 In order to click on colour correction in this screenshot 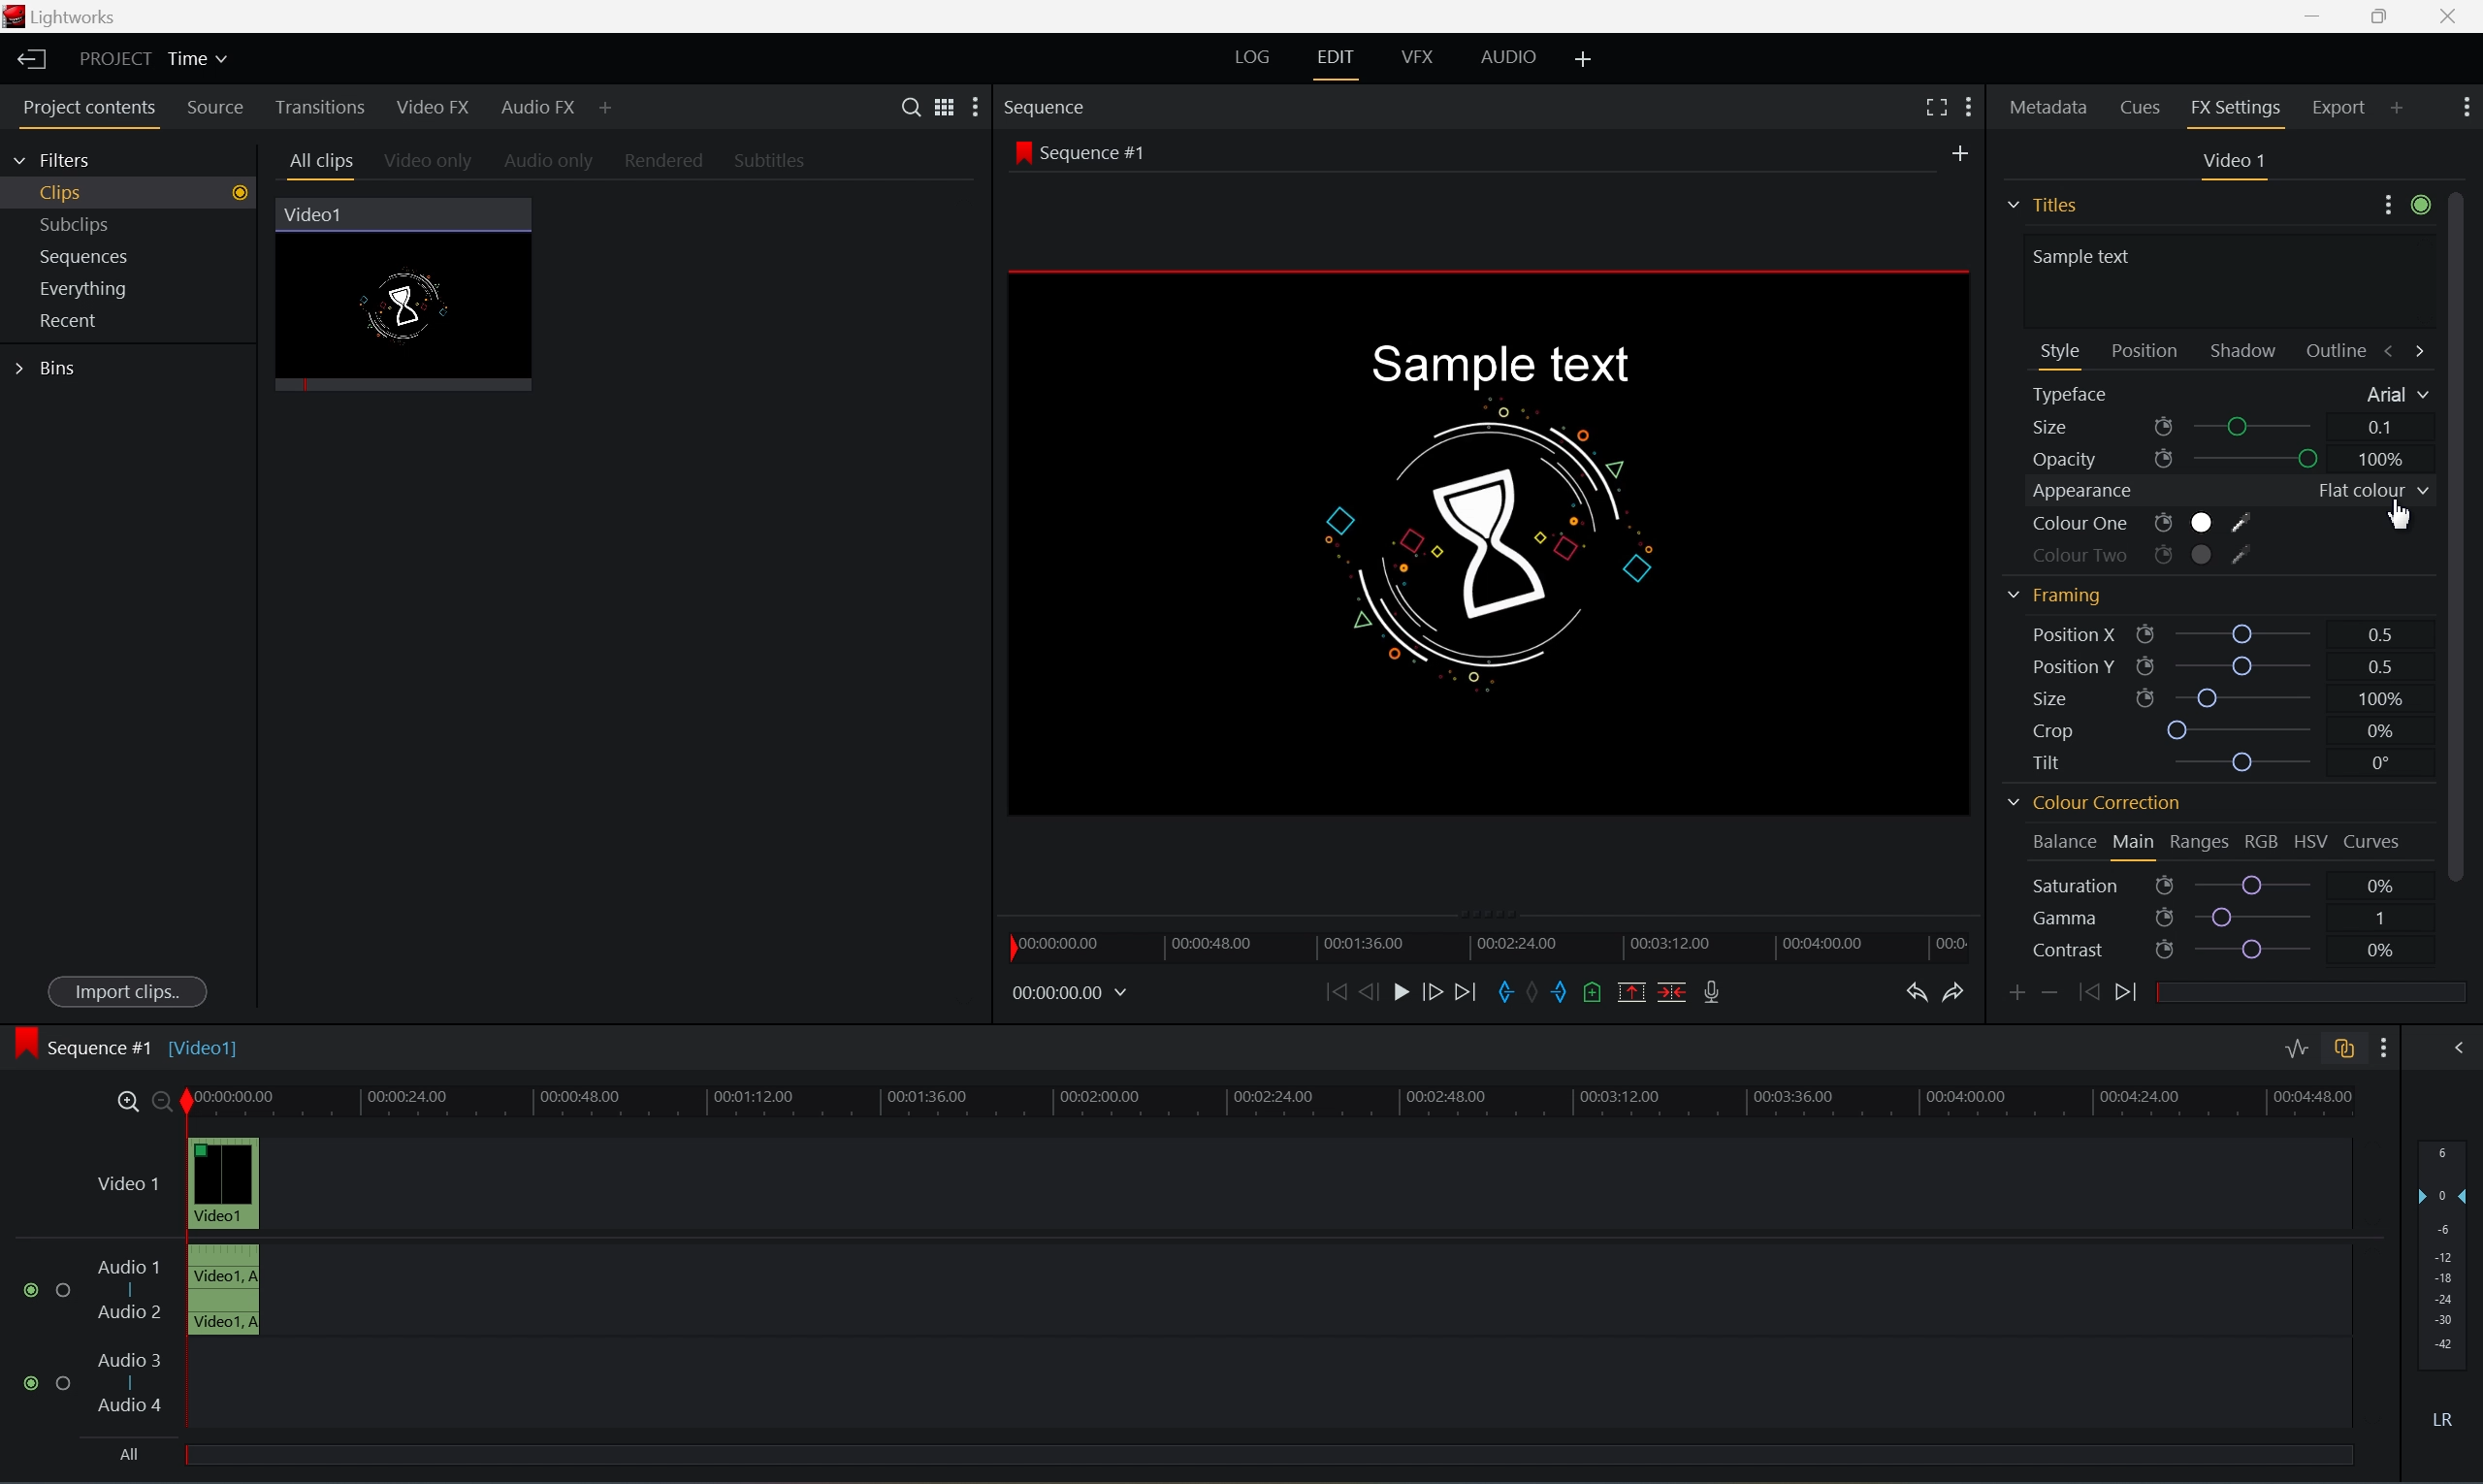, I will do `click(2092, 806)`.